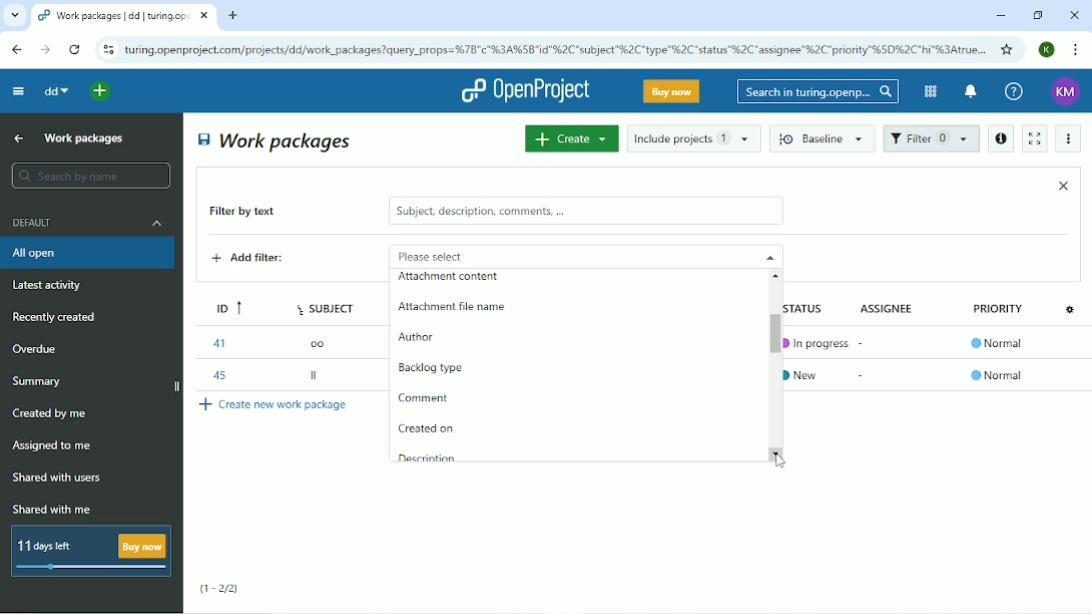 The image size is (1092, 614). Describe the element at coordinates (1033, 138) in the screenshot. I see `Activate zen mode` at that location.